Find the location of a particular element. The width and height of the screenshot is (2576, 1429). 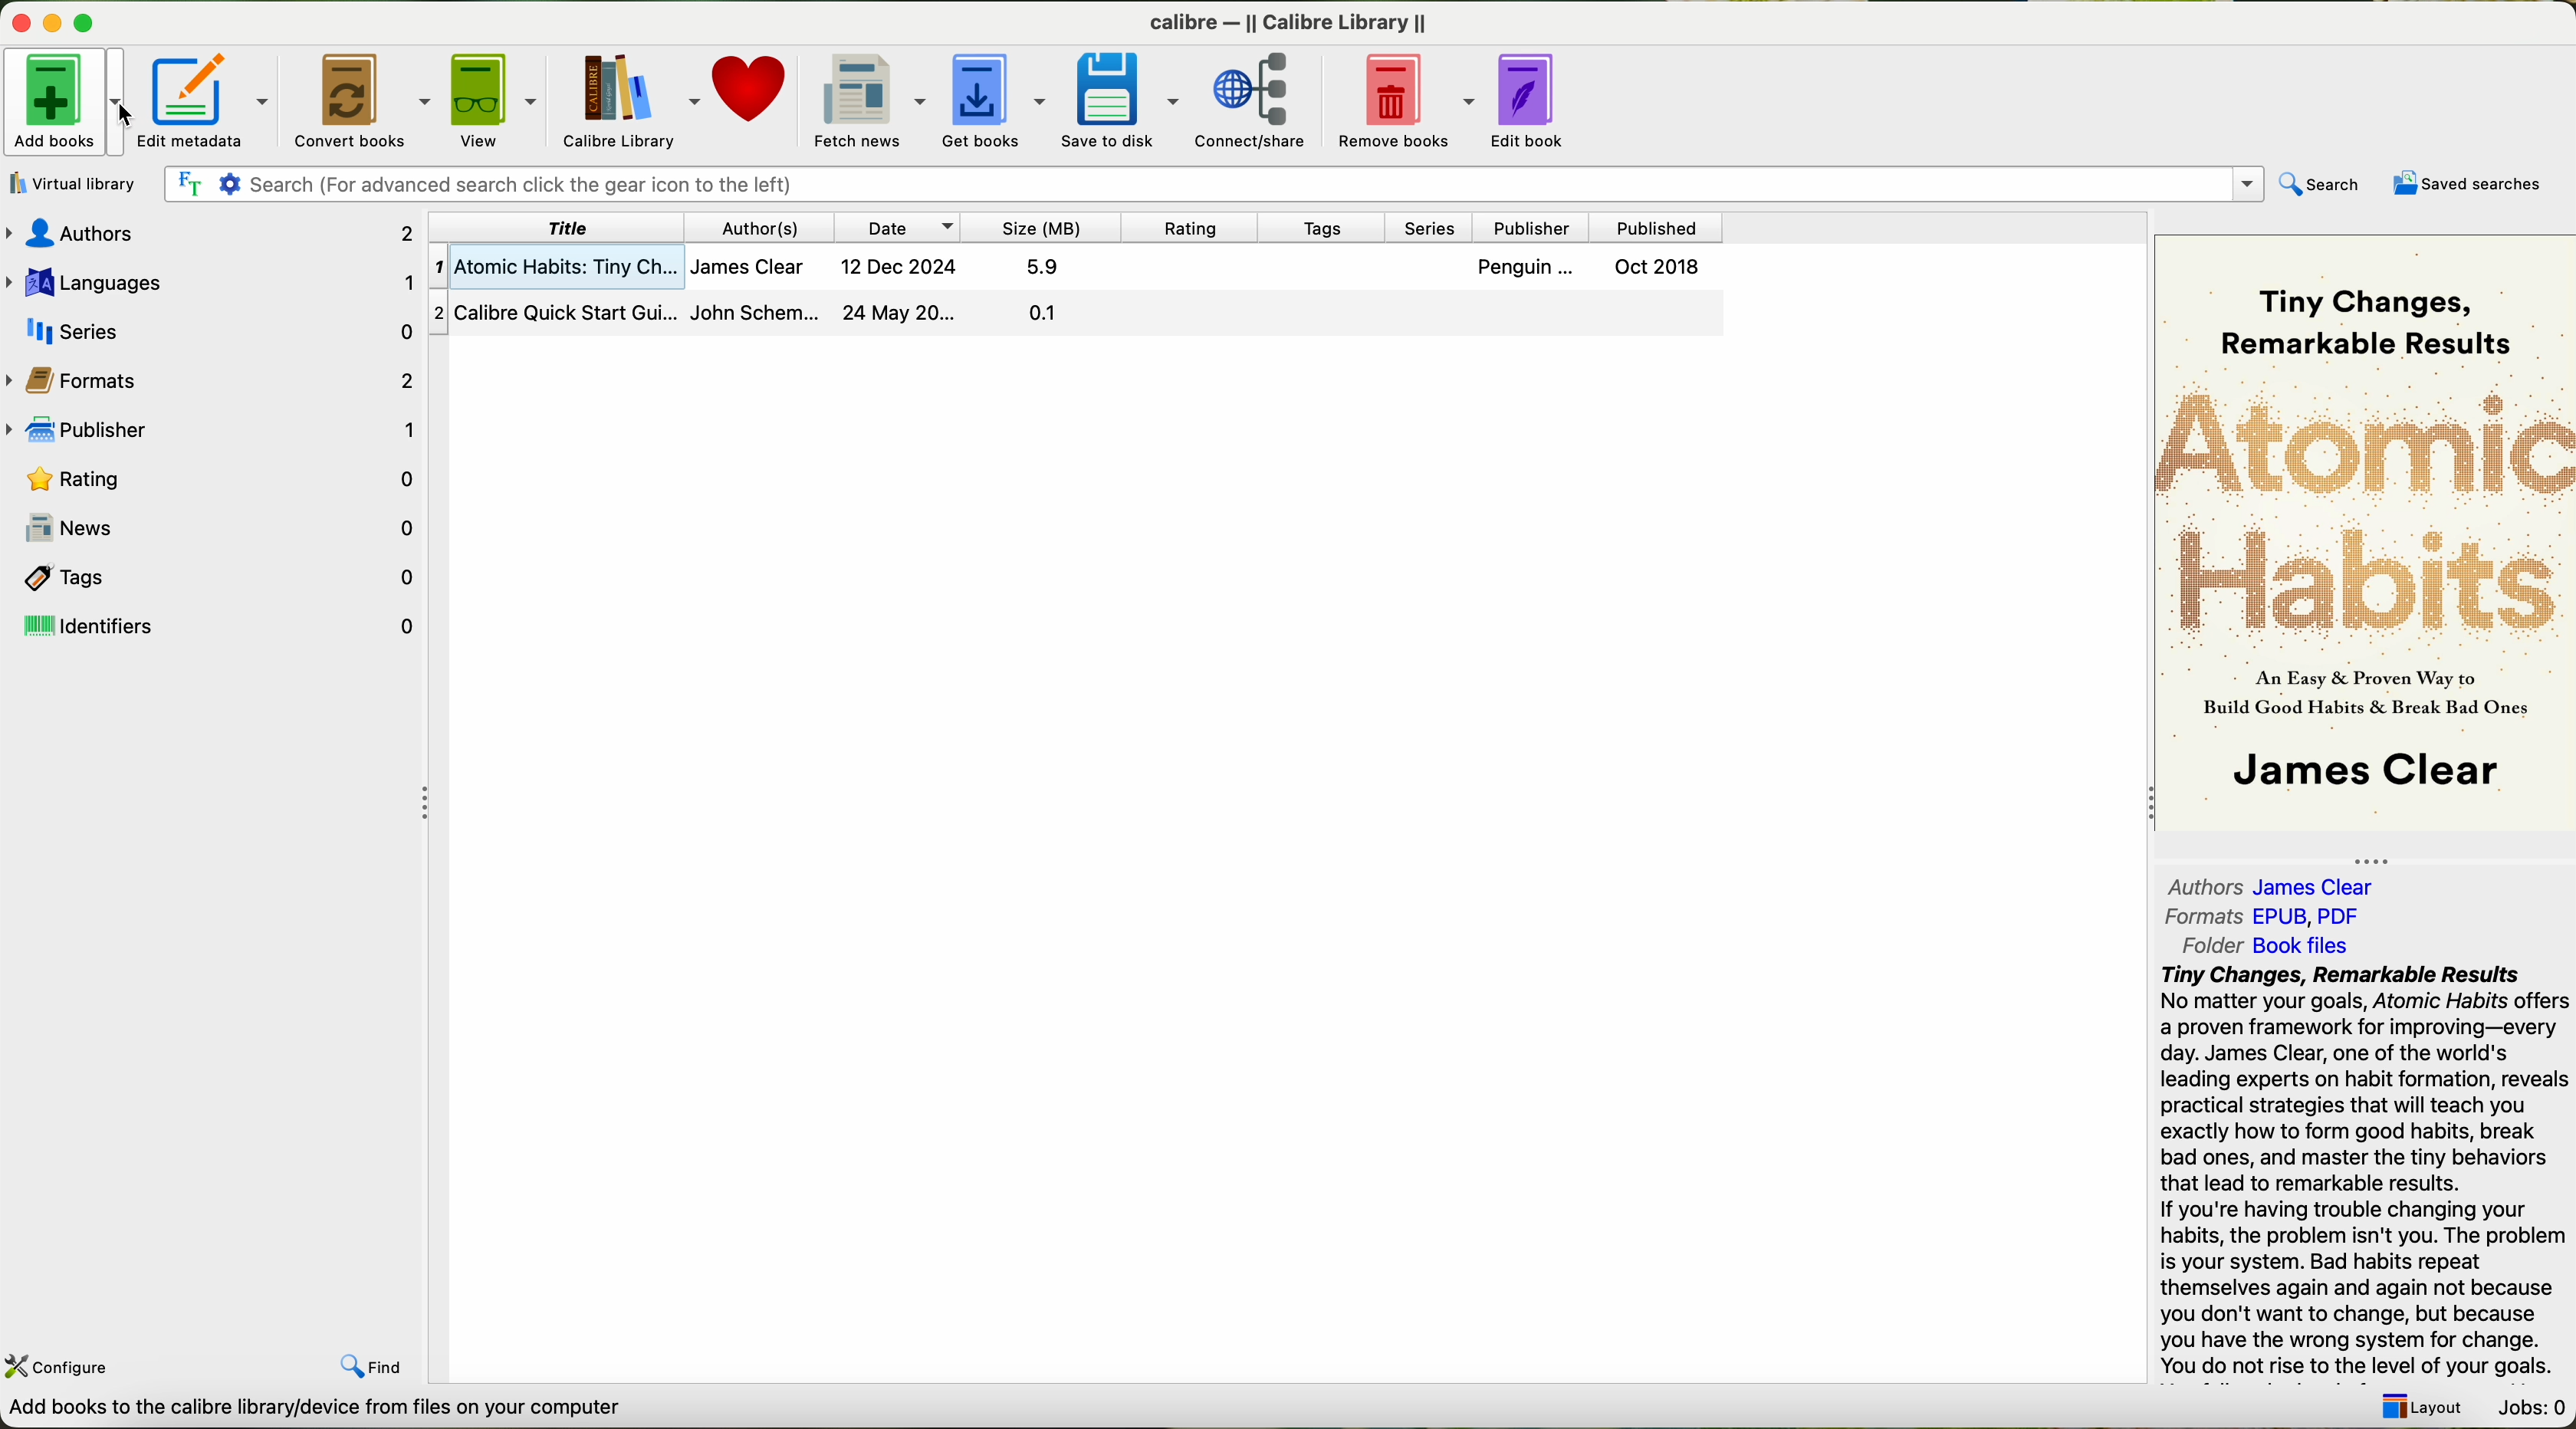

publisher is located at coordinates (1526, 225).